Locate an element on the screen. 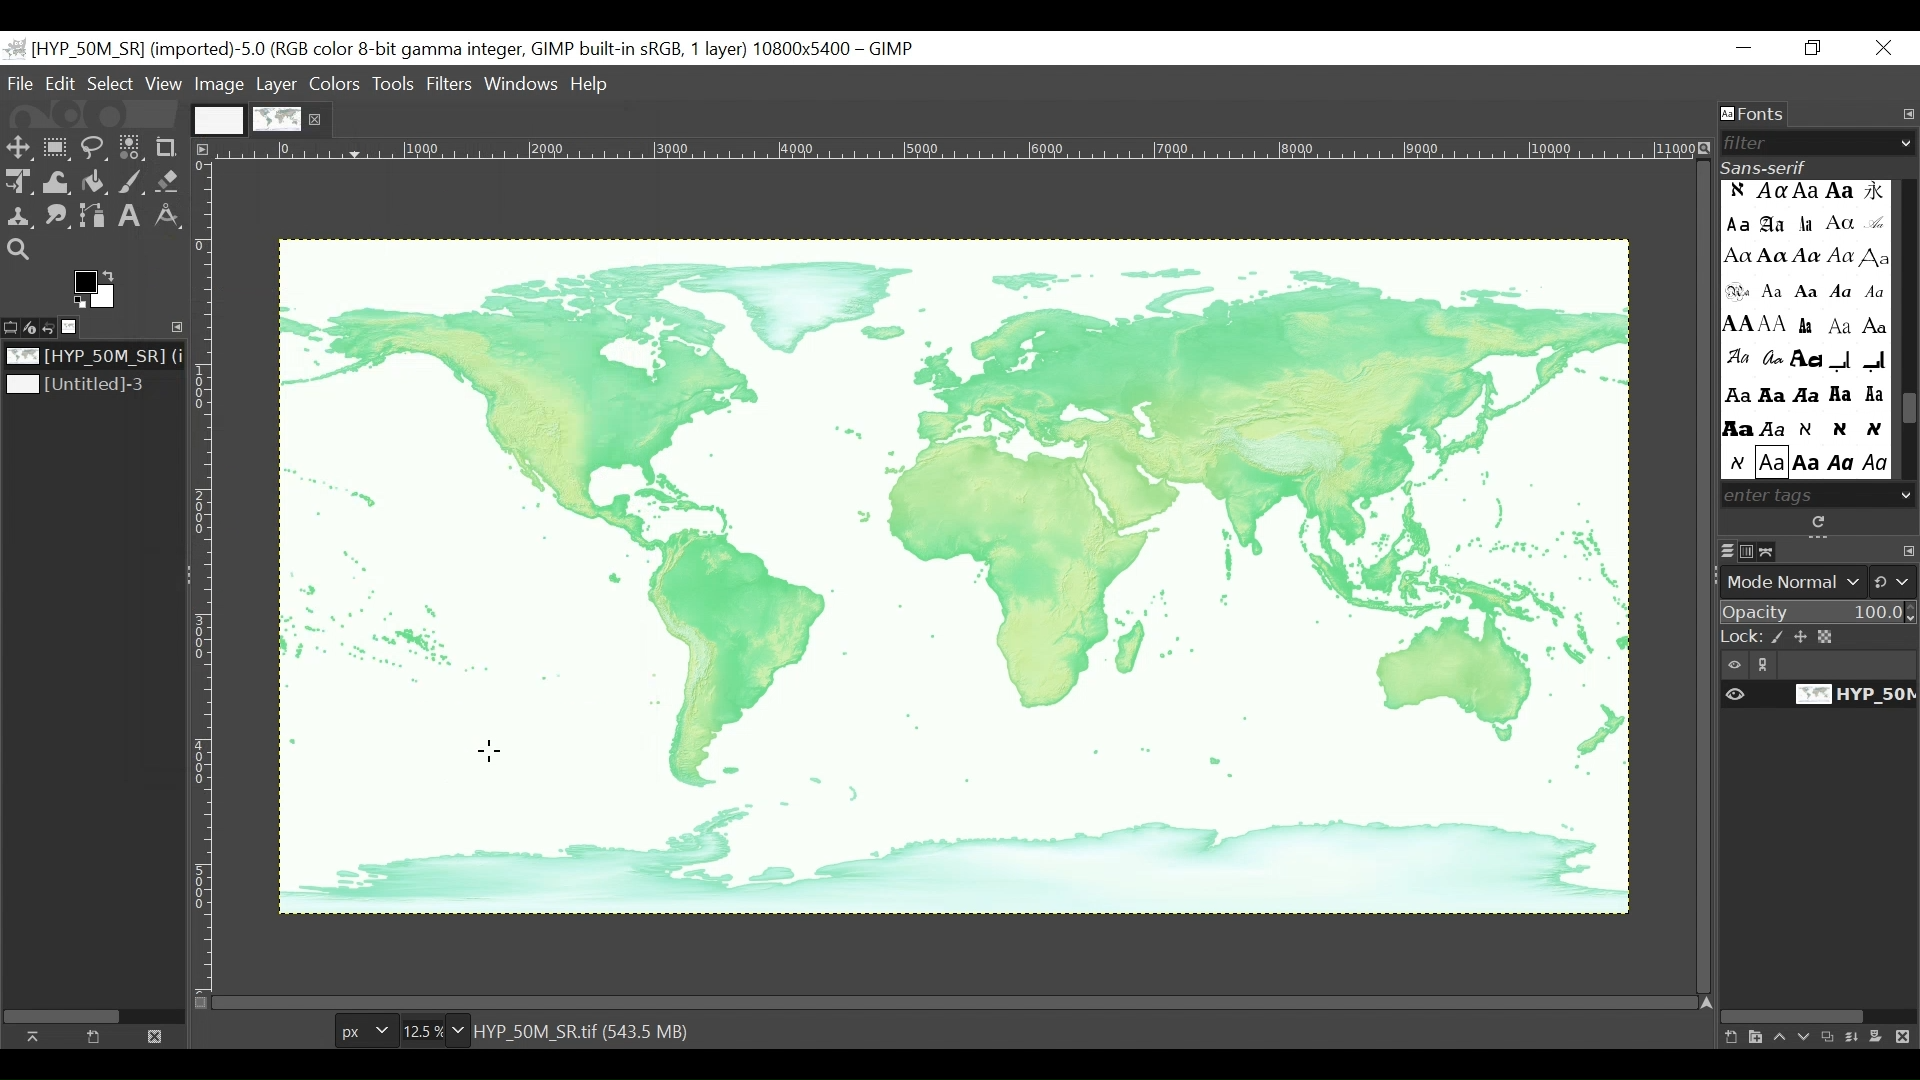 This screenshot has height=1080, width=1920. Minimize is located at coordinates (1745, 49).